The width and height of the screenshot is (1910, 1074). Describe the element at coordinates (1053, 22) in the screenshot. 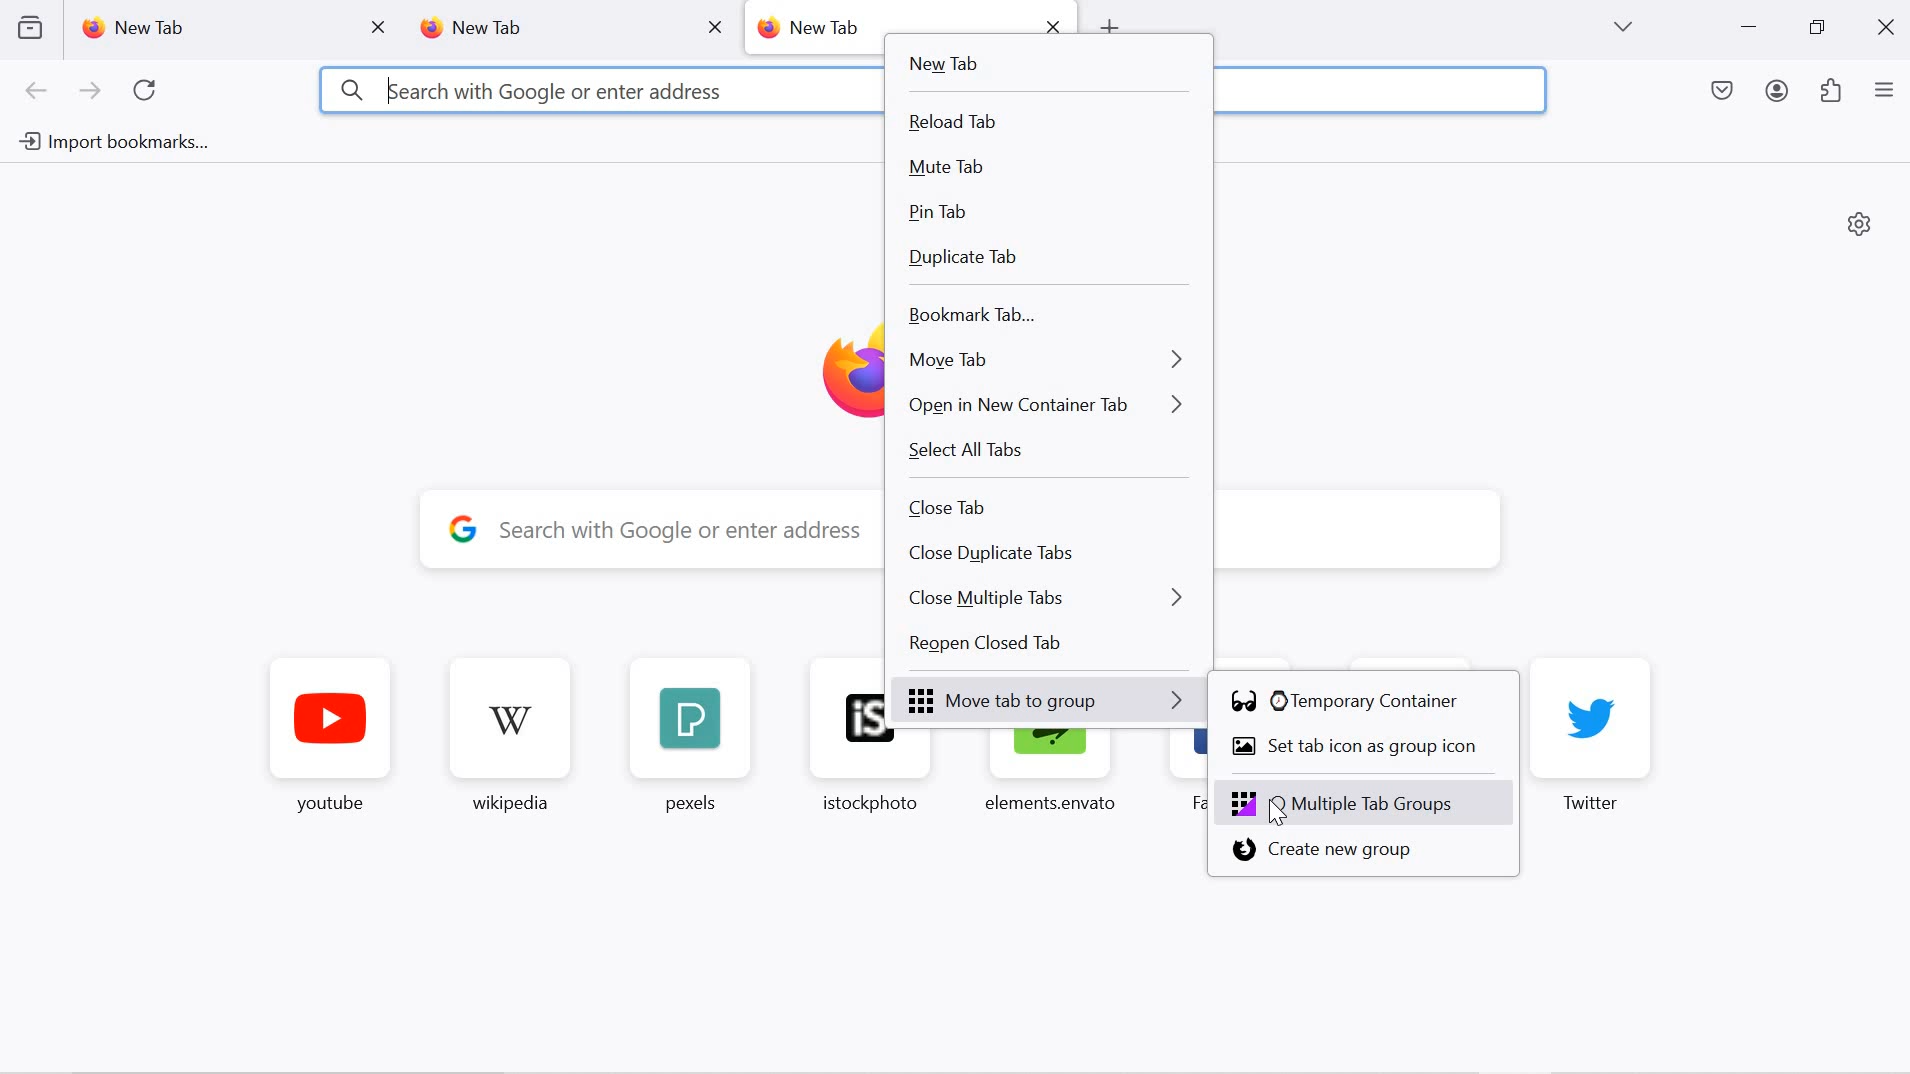

I see `close` at that location.